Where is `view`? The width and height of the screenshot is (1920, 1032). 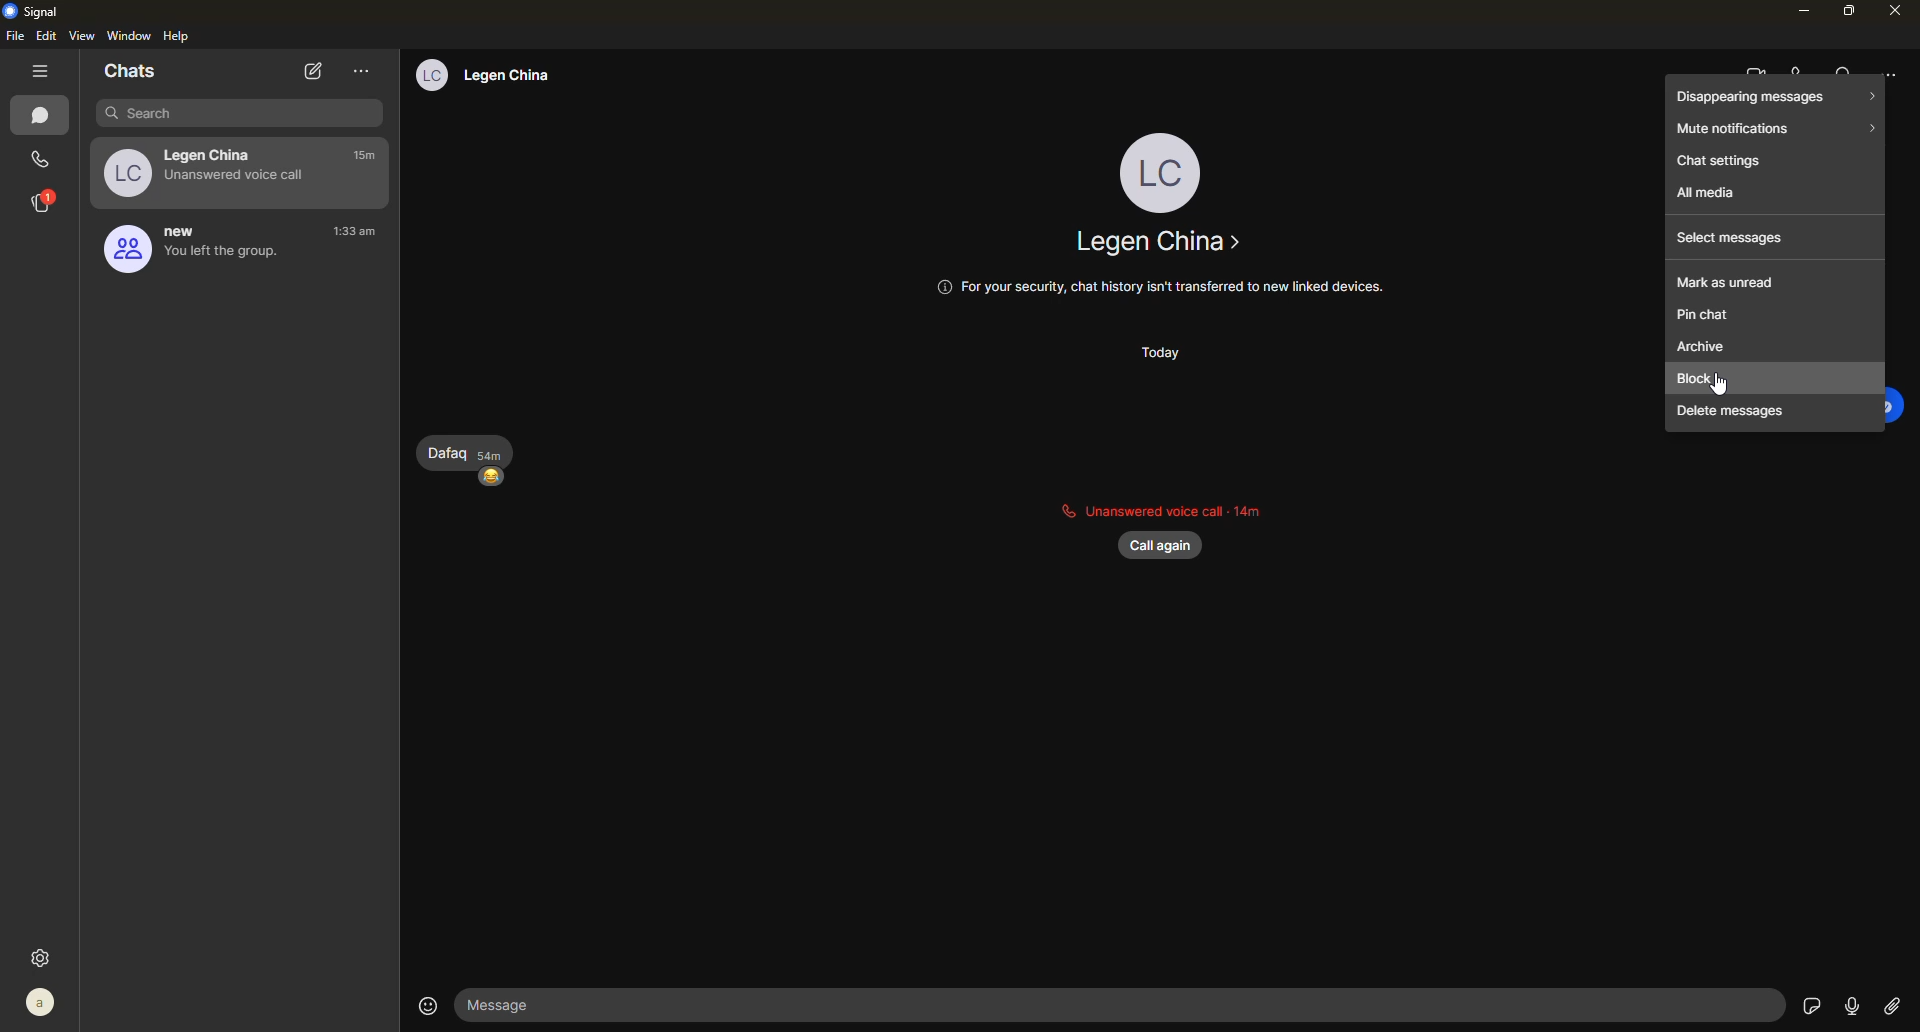 view is located at coordinates (84, 36).